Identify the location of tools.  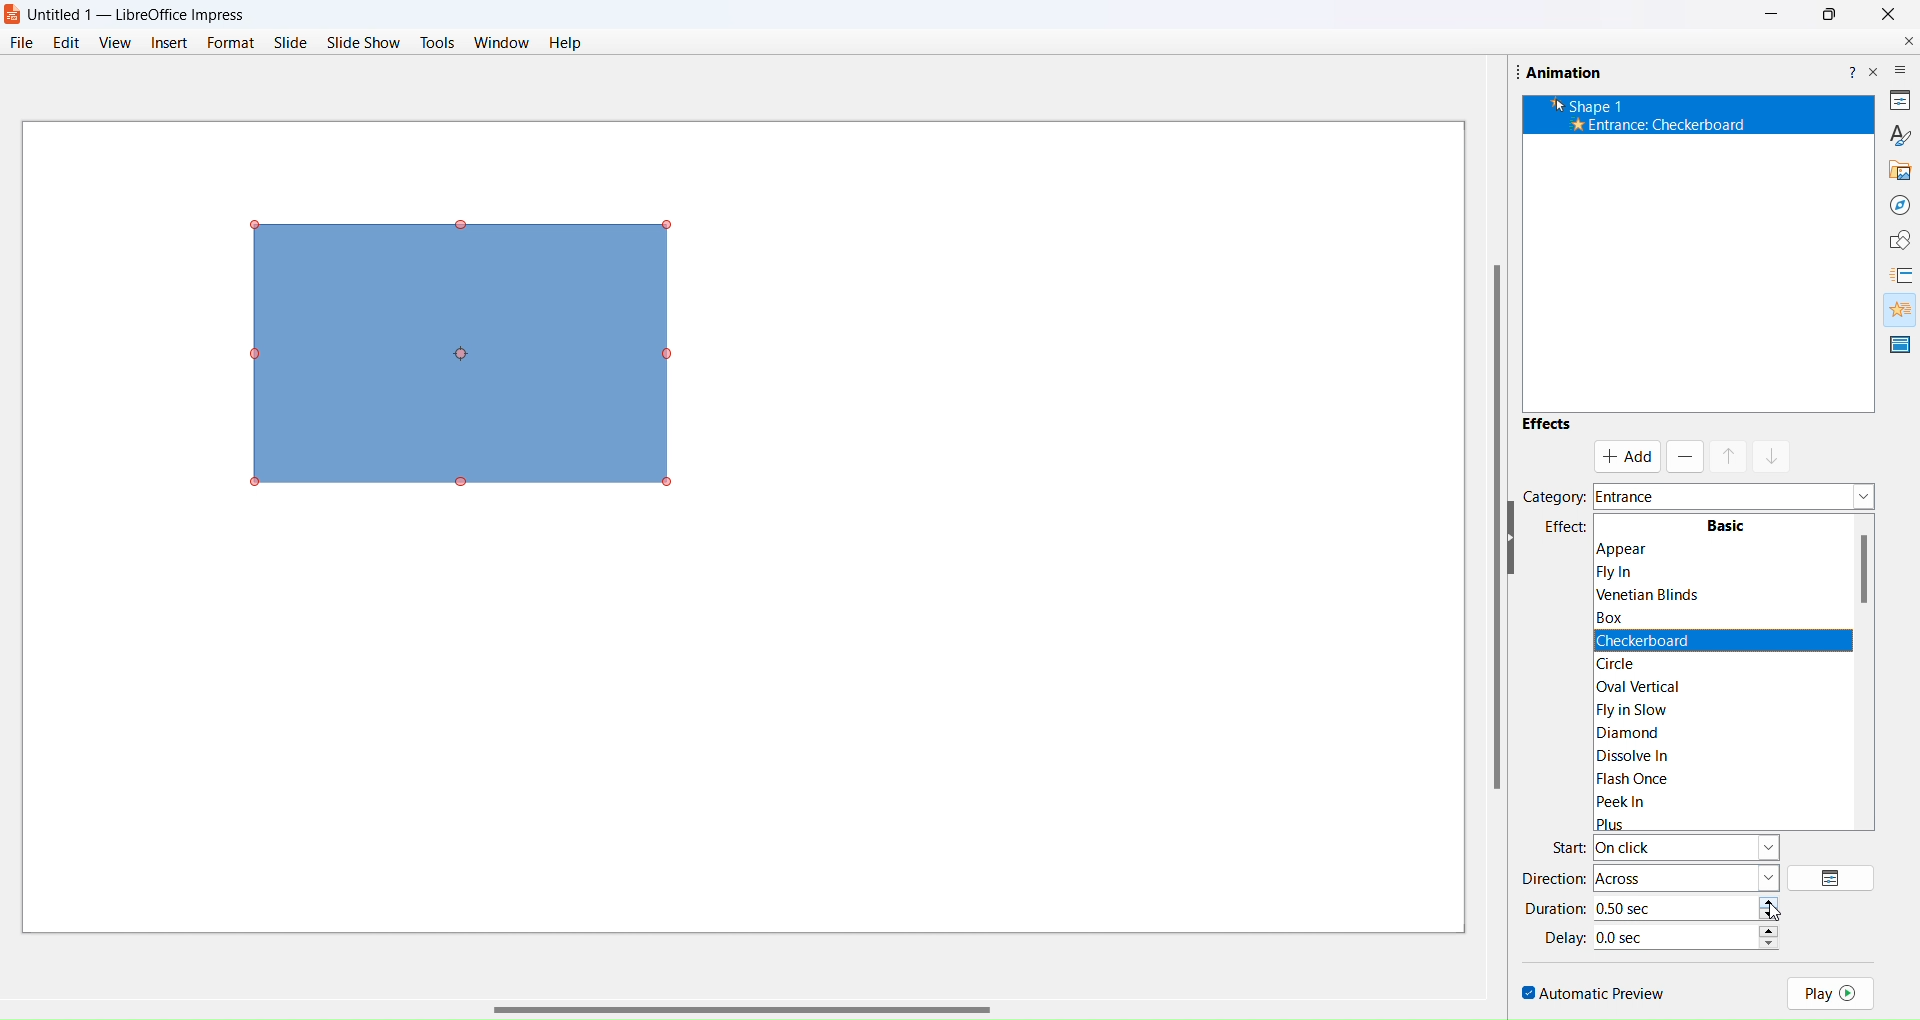
(437, 42).